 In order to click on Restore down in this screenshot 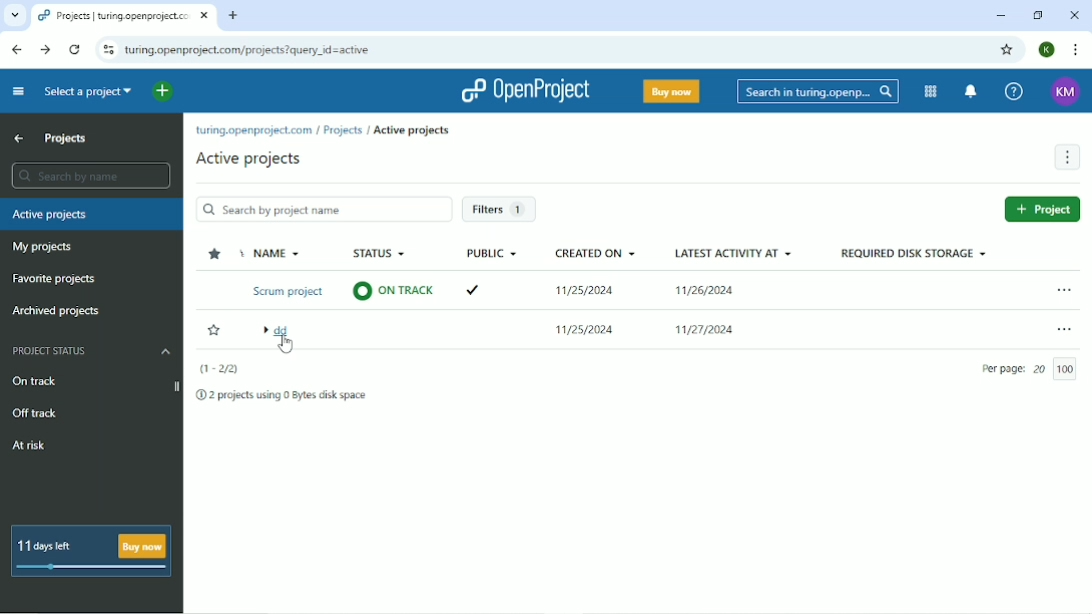, I will do `click(1037, 14)`.